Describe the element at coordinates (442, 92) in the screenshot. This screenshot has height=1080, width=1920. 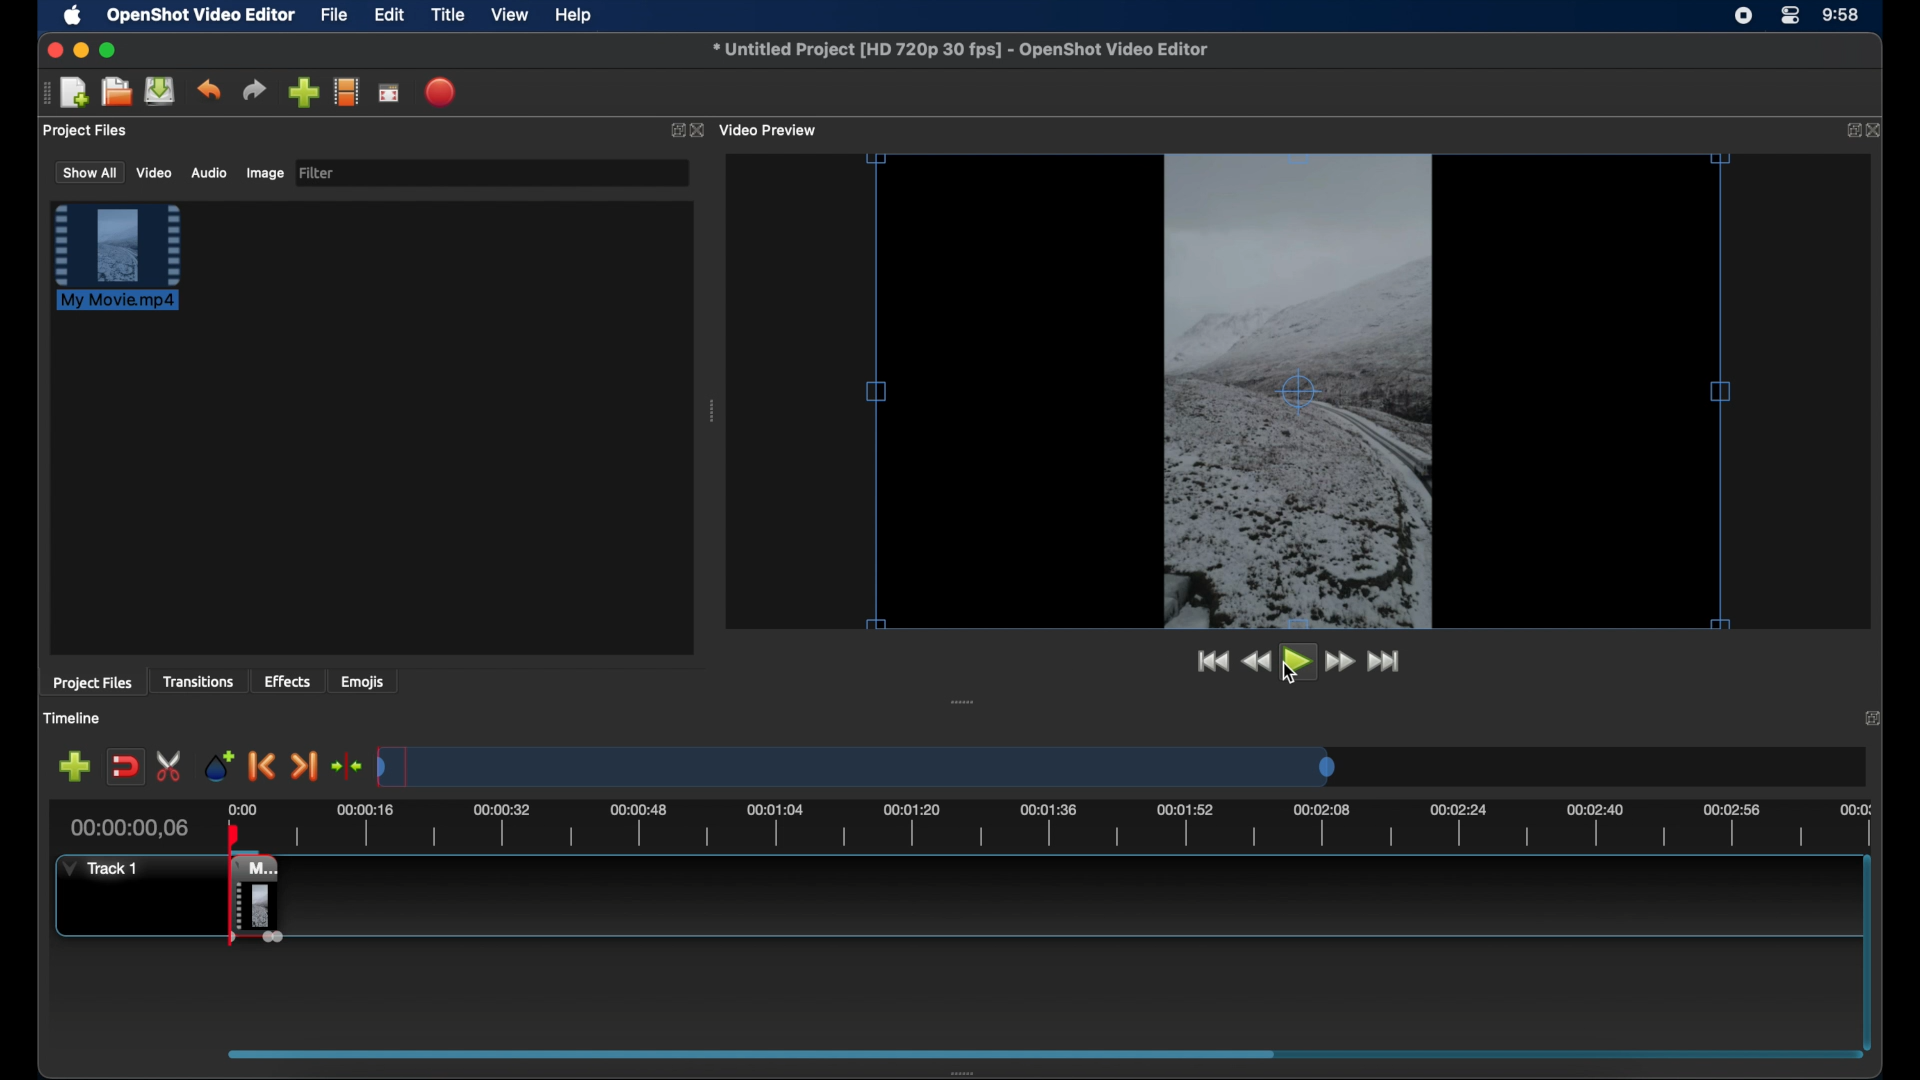
I see `export video` at that location.